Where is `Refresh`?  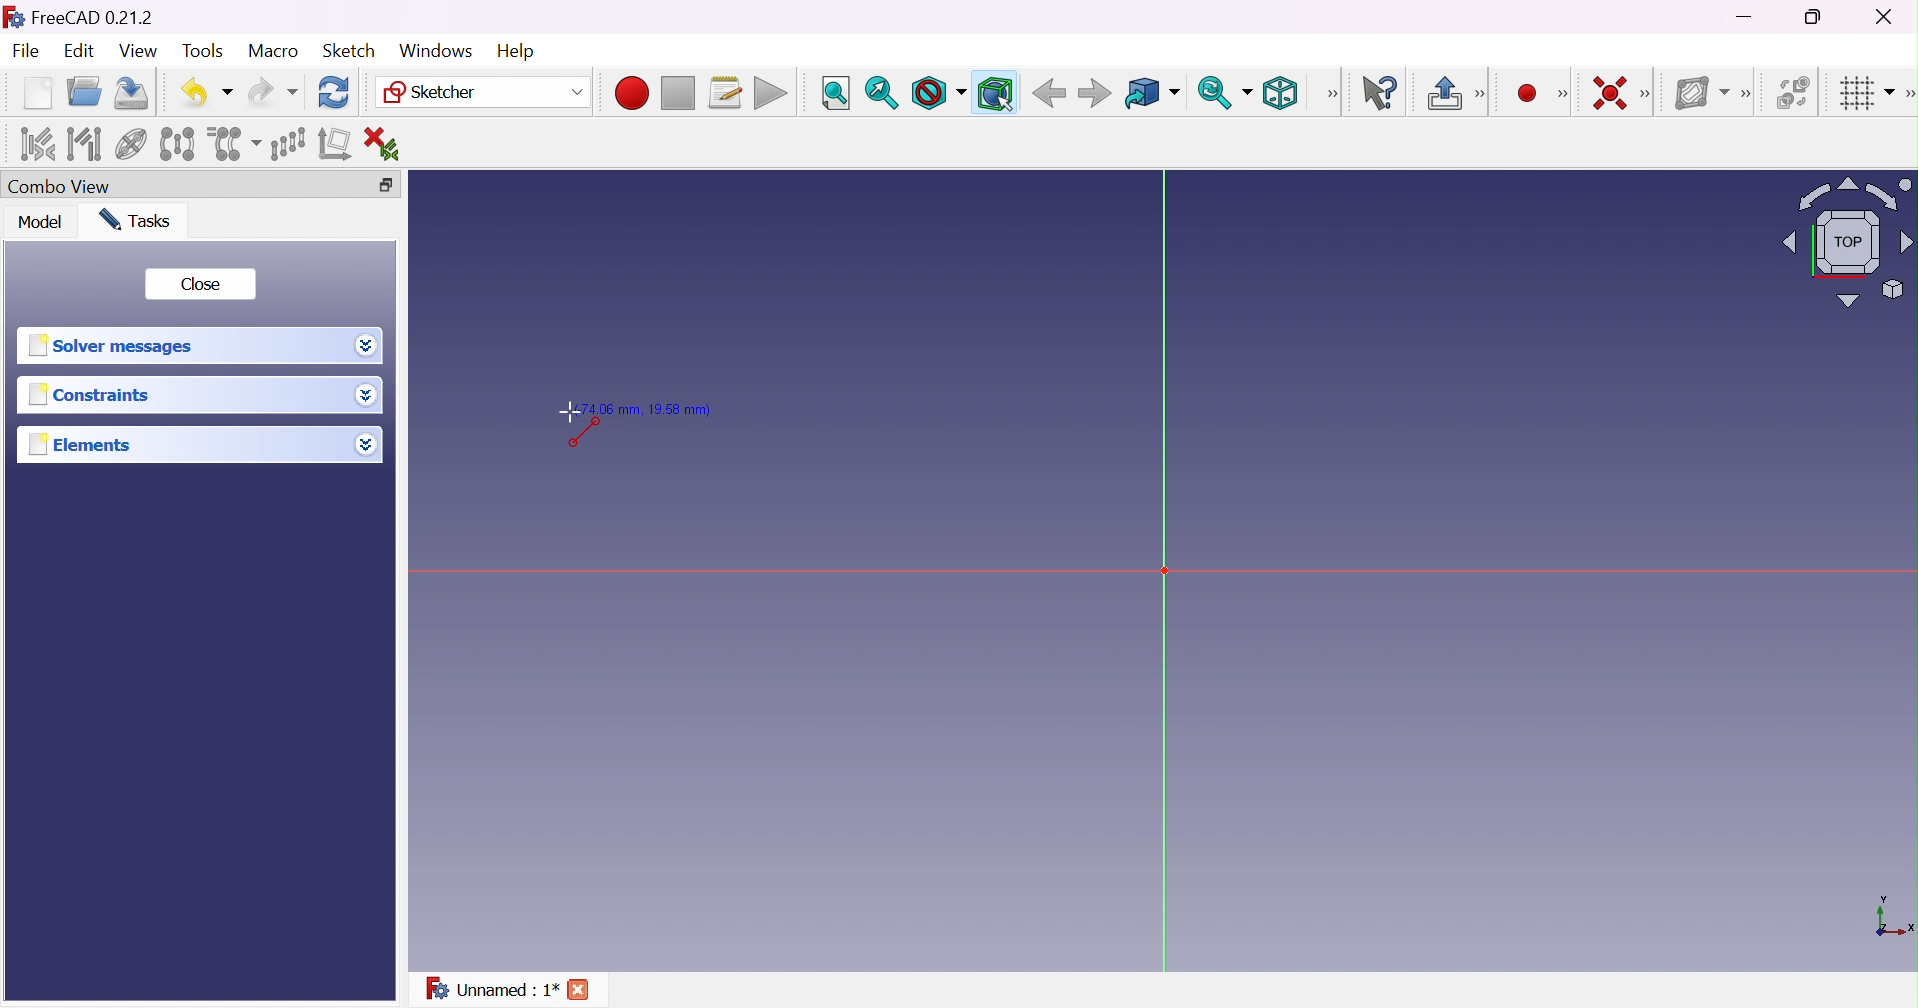
Refresh is located at coordinates (335, 93).